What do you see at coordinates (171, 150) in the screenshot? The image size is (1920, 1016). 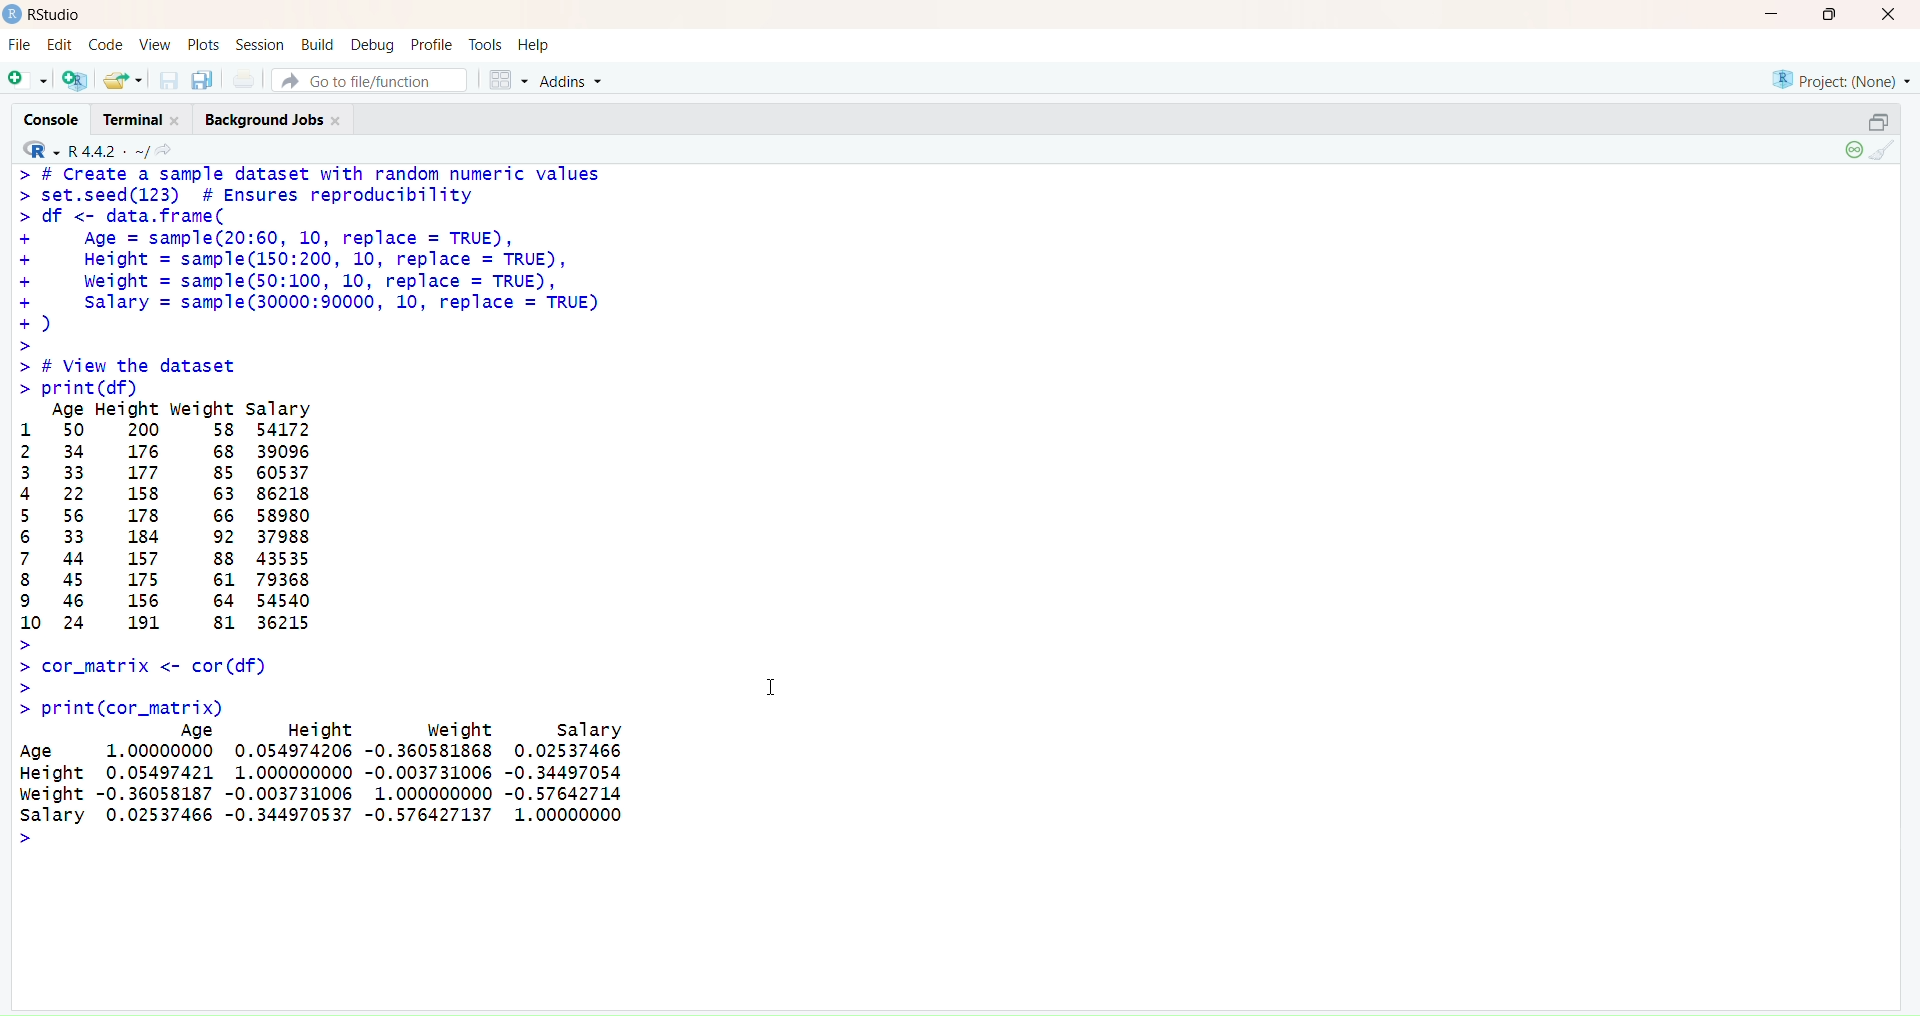 I see `Show in new window` at bounding box center [171, 150].